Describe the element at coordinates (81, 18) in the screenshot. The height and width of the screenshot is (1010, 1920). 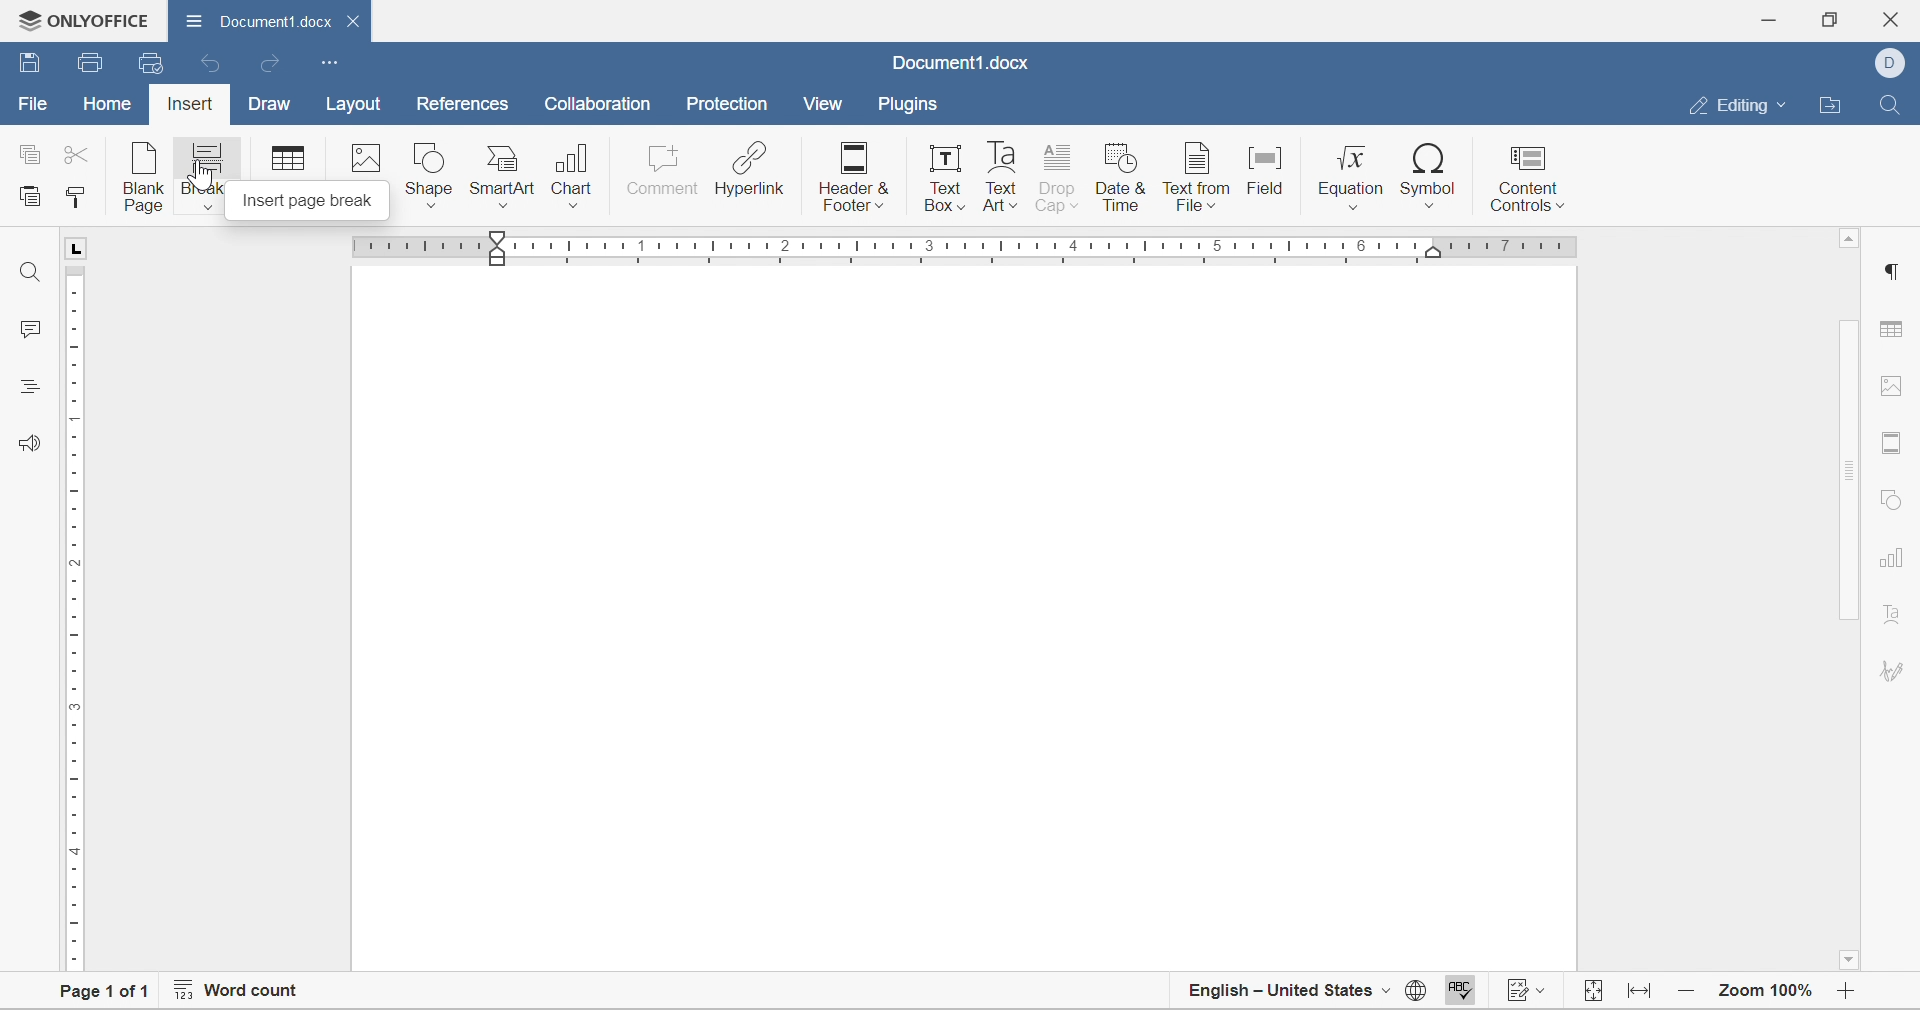
I see `ONLYOFFICE` at that location.